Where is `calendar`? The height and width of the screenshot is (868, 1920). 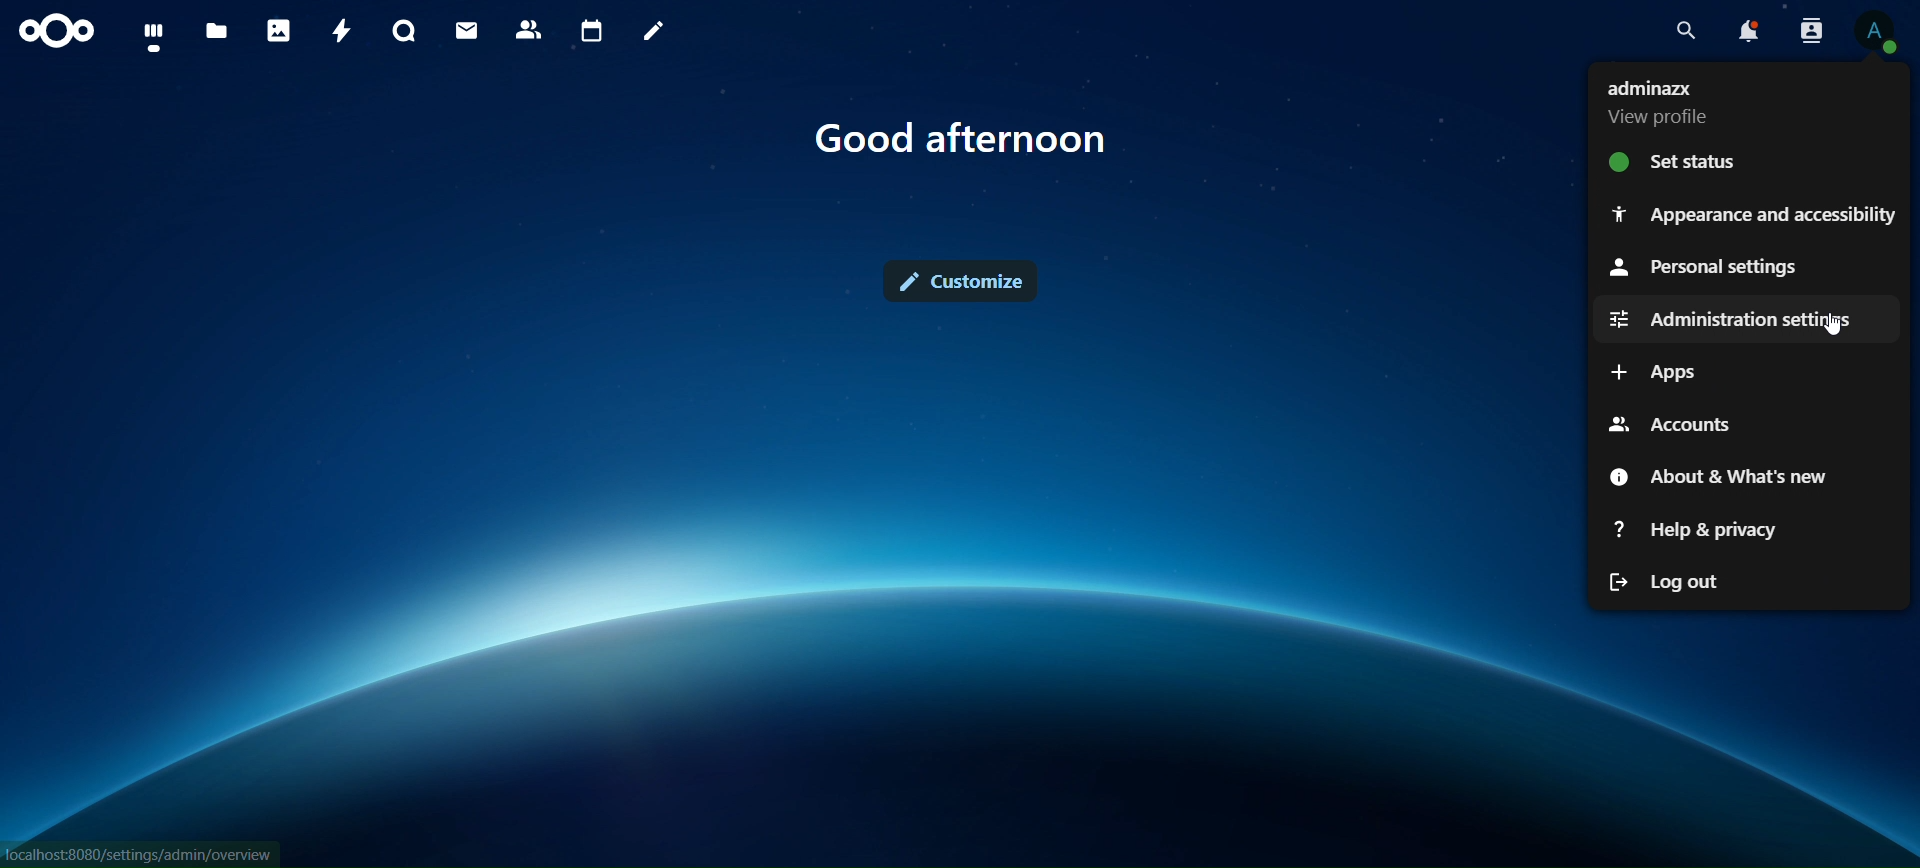 calendar is located at coordinates (592, 29).